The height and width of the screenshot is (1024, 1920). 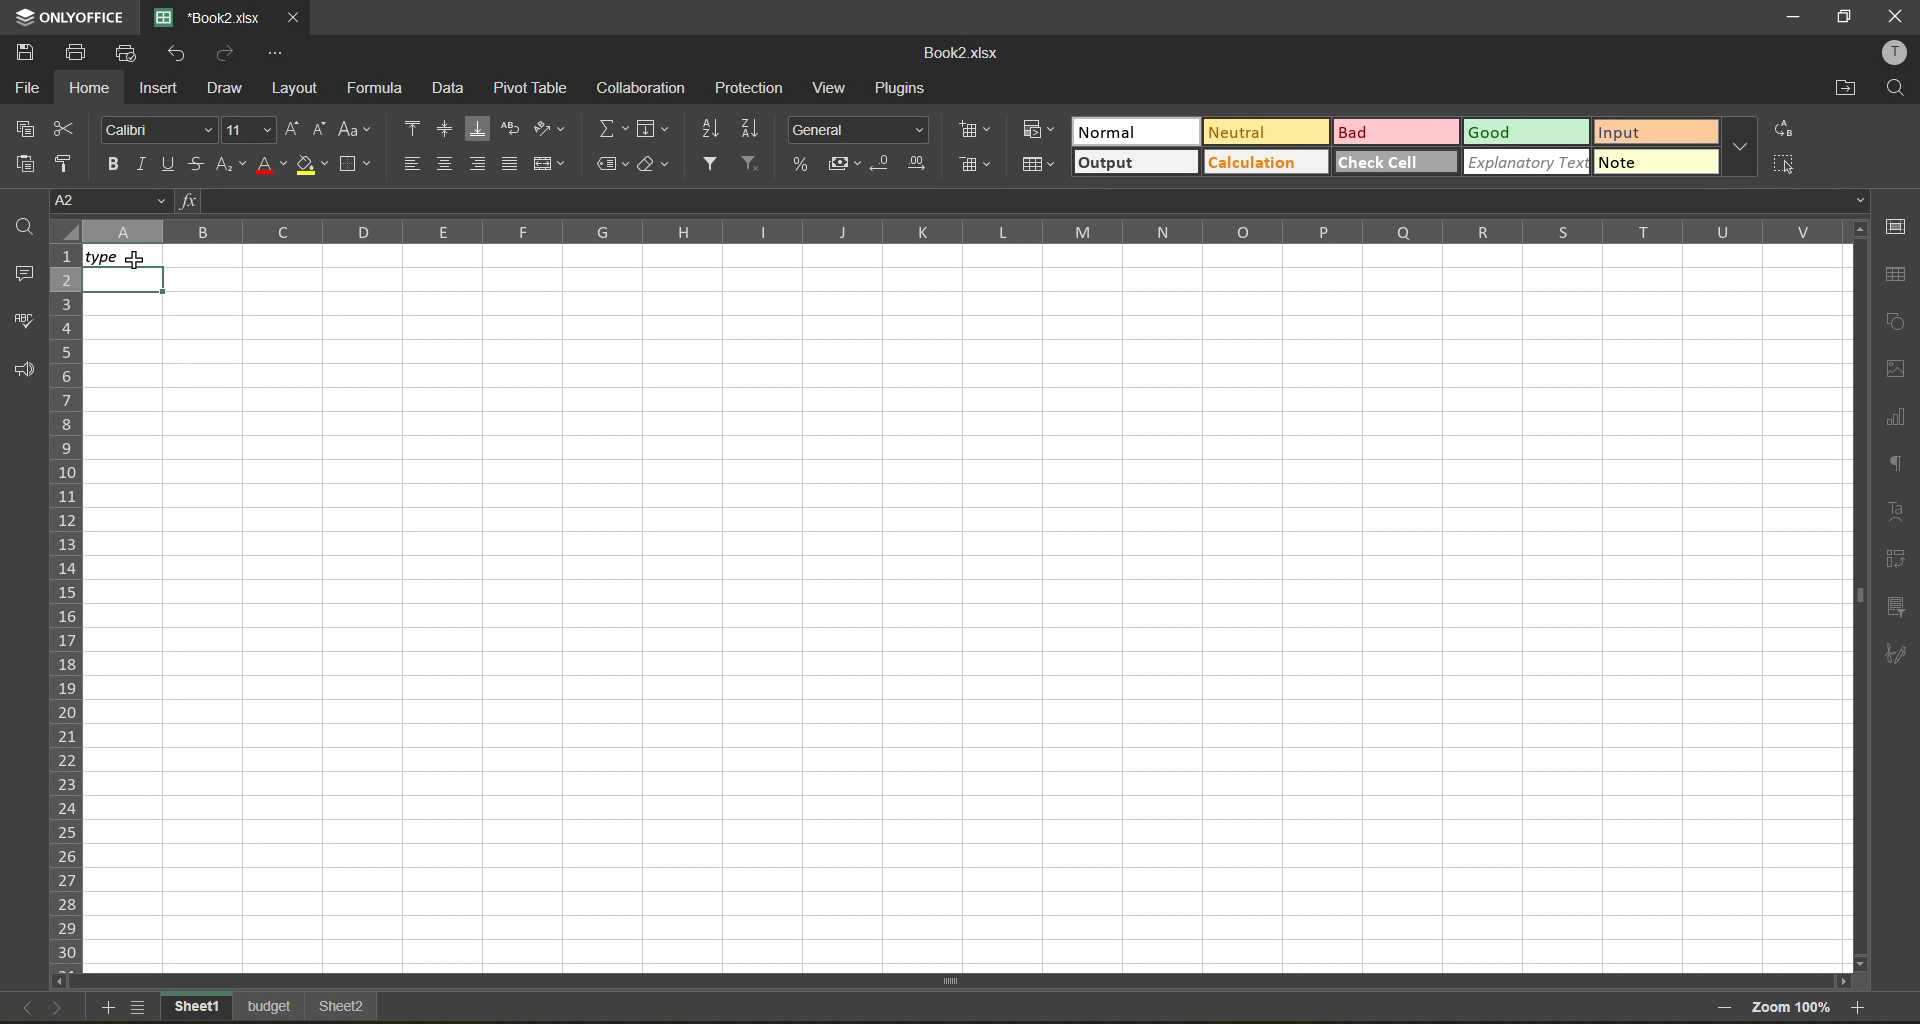 What do you see at coordinates (174, 165) in the screenshot?
I see `underline` at bounding box center [174, 165].